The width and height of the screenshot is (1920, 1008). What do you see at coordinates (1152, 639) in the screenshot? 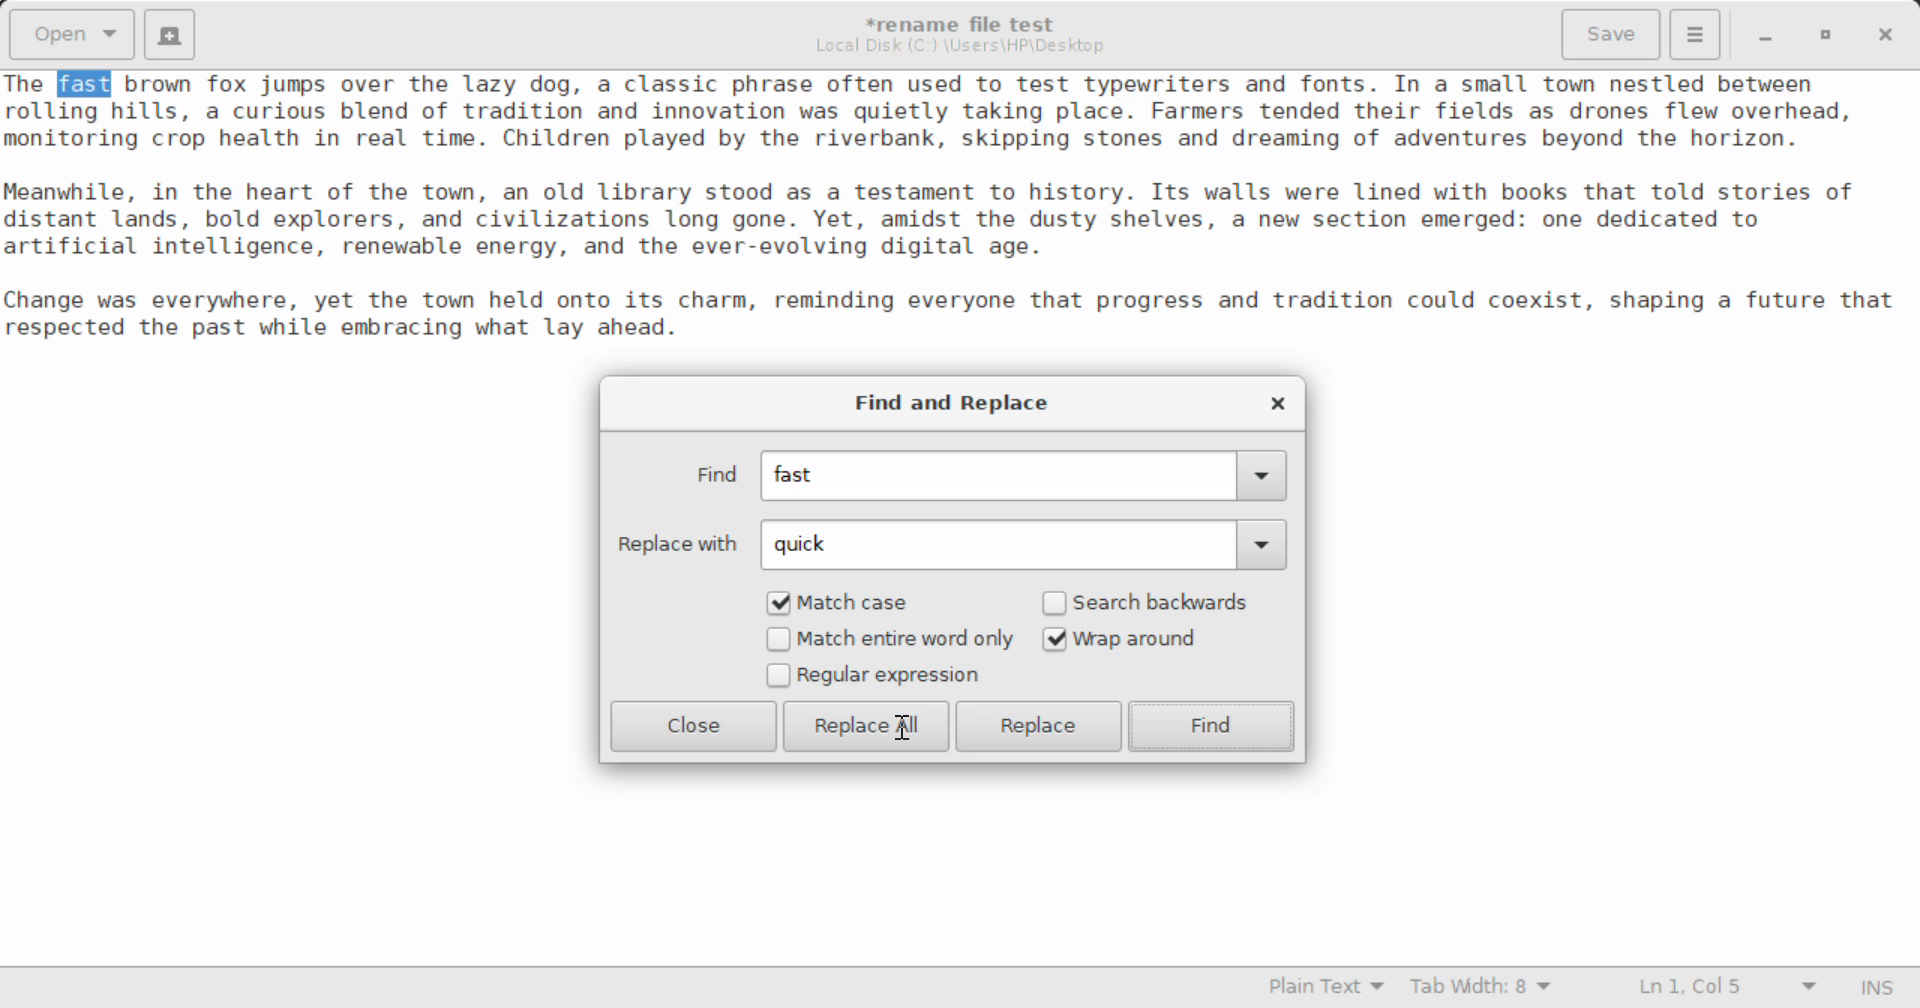
I see `Wrap around` at bounding box center [1152, 639].